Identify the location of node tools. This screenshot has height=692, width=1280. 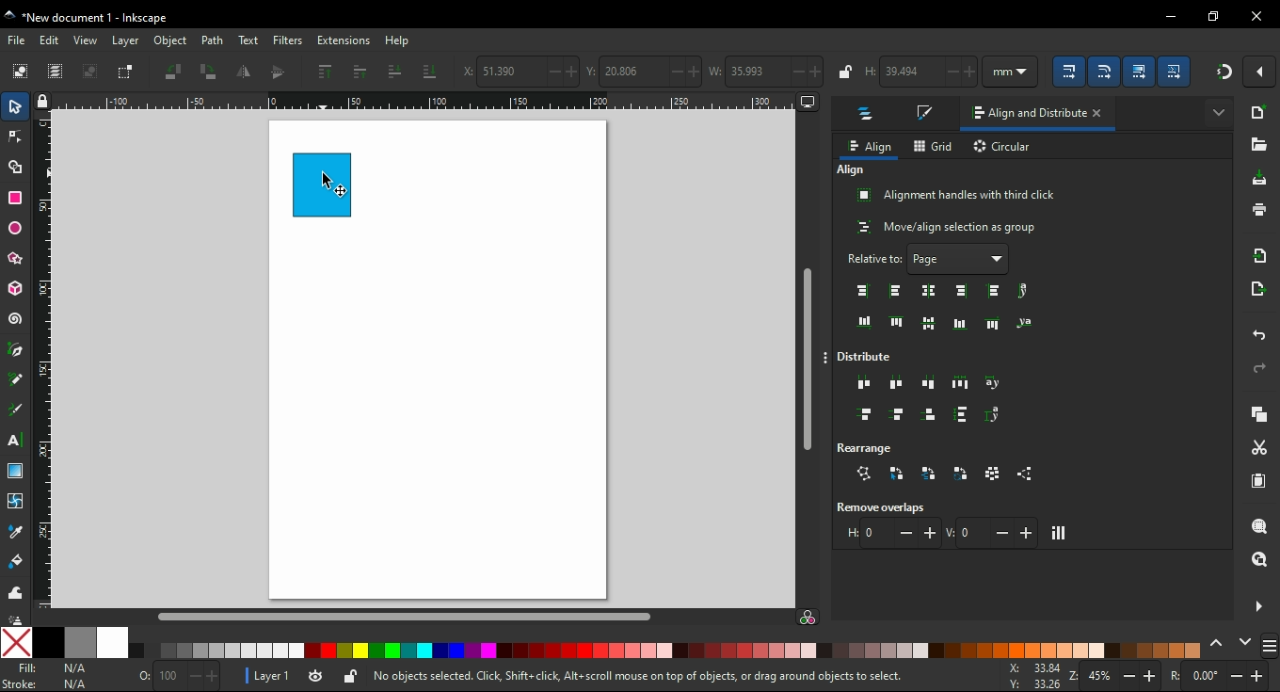
(15, 137).